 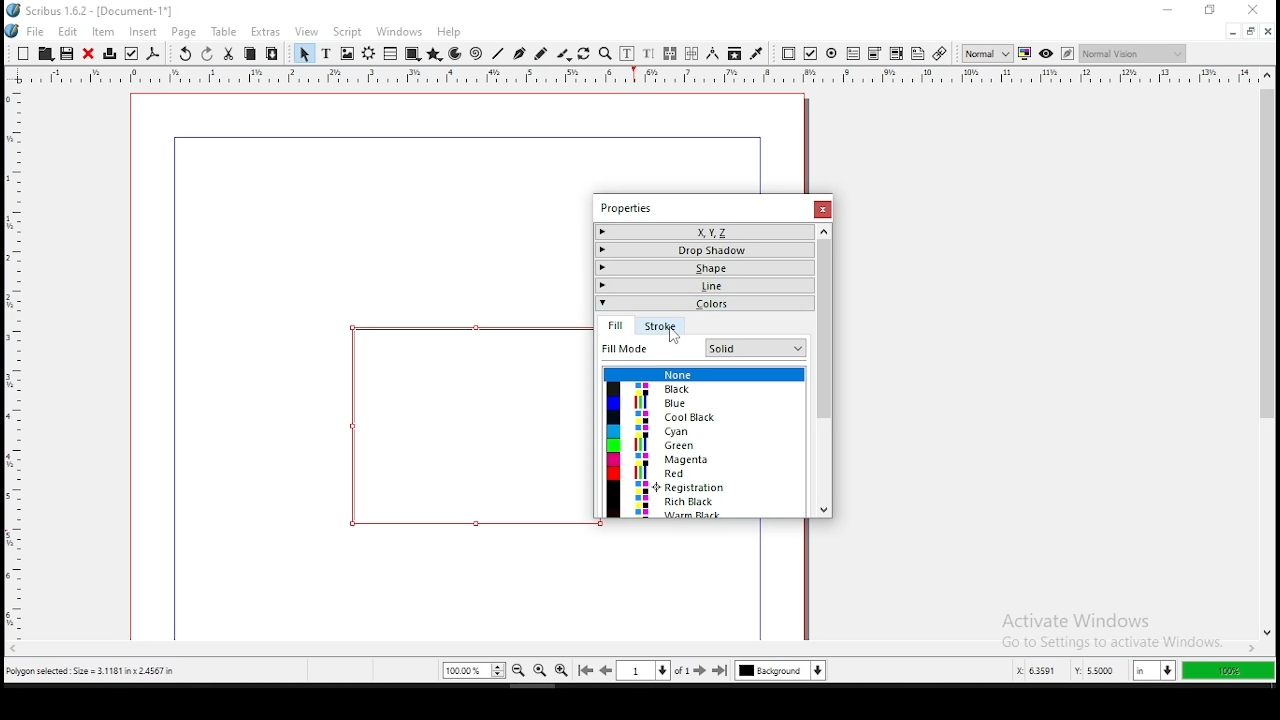 What do you see at coordinates (304, 53) in the screenshot?
I see `select item` at bounding box center [304, 53].